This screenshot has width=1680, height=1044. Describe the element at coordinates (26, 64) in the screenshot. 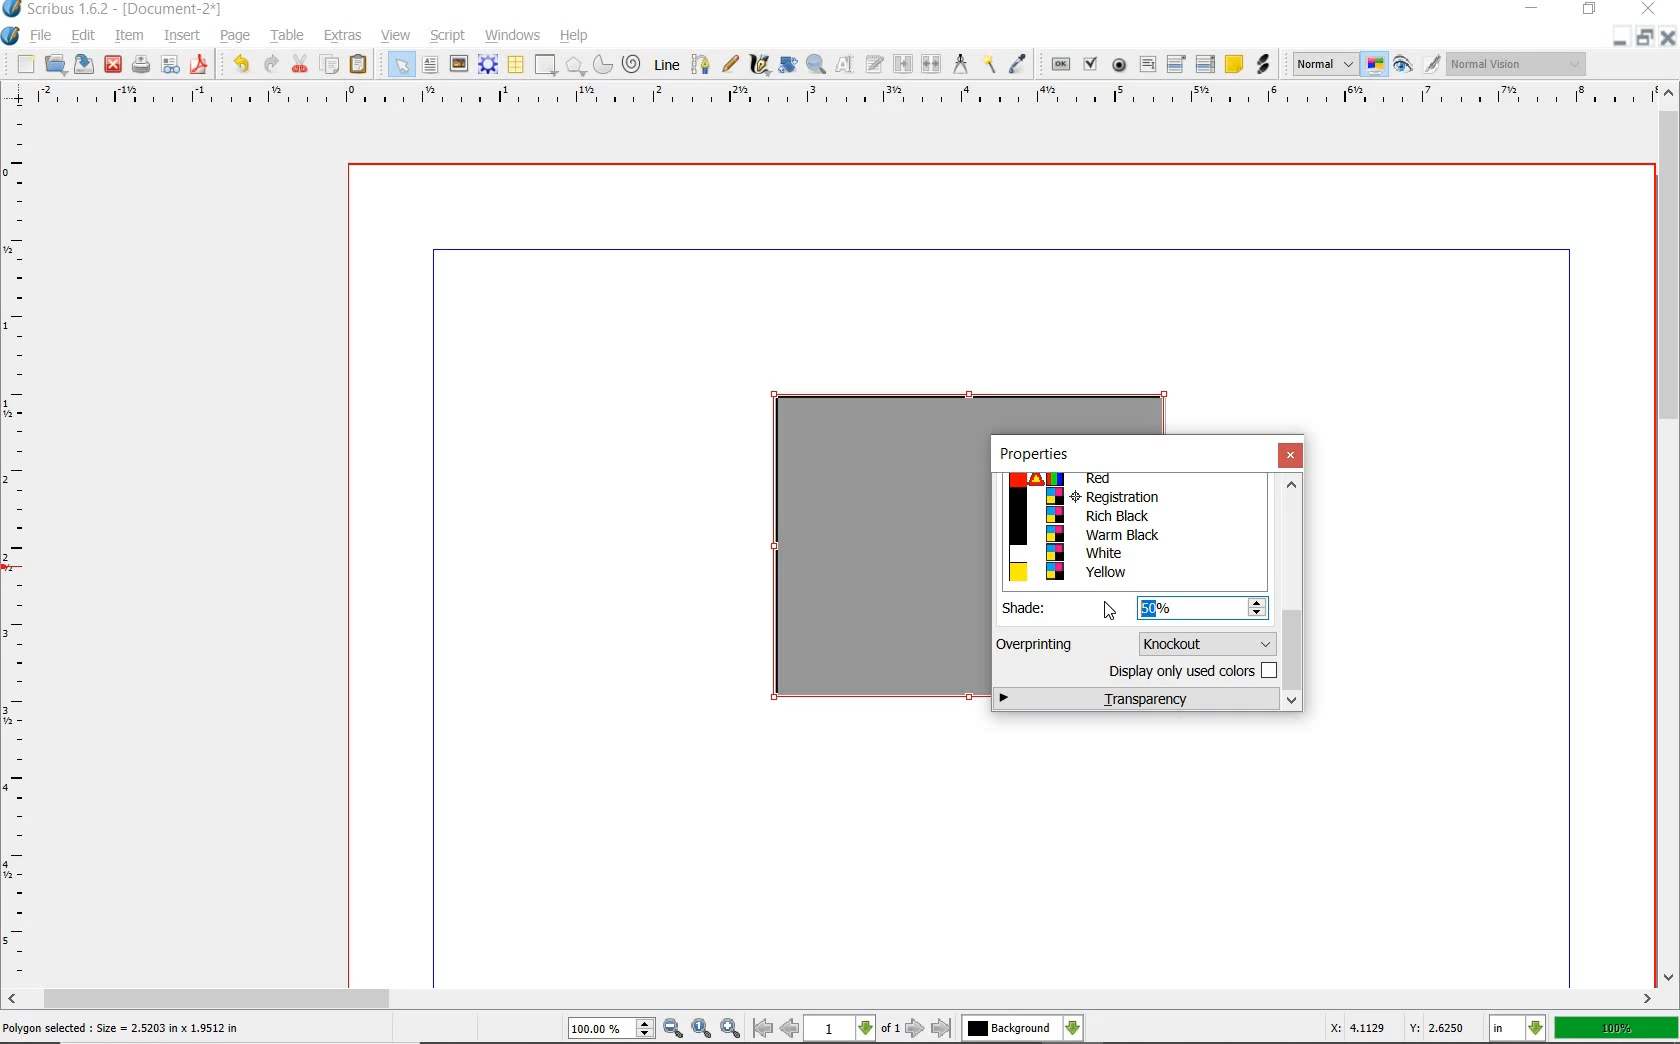

I see `new` at that location.